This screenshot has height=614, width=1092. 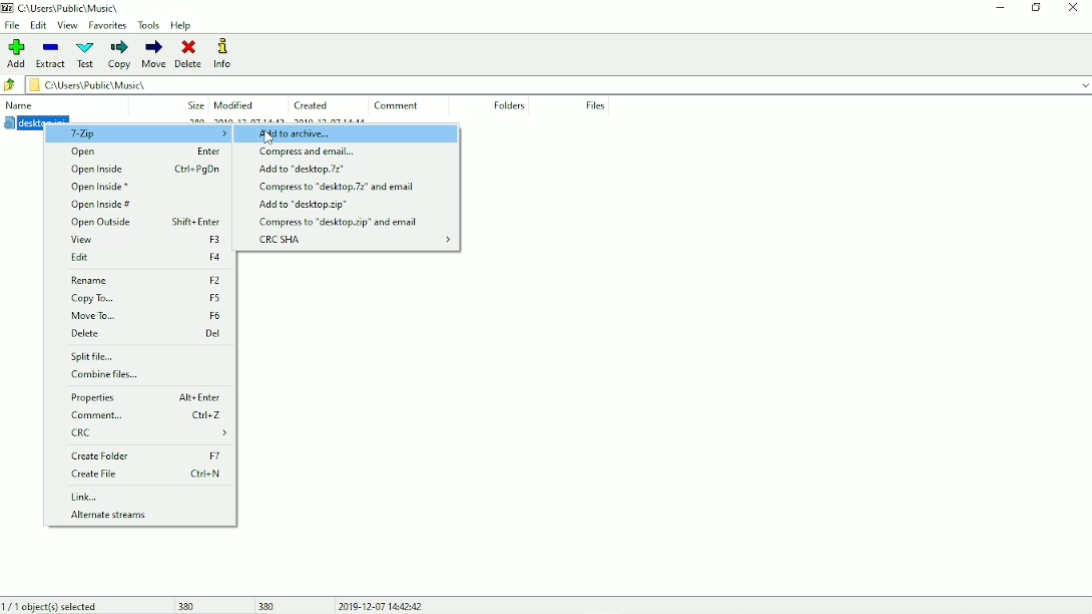 What do you see at coordinates (138, 137) in the screenshot?
I see `7-Zip` at bounding box center [138, 137].